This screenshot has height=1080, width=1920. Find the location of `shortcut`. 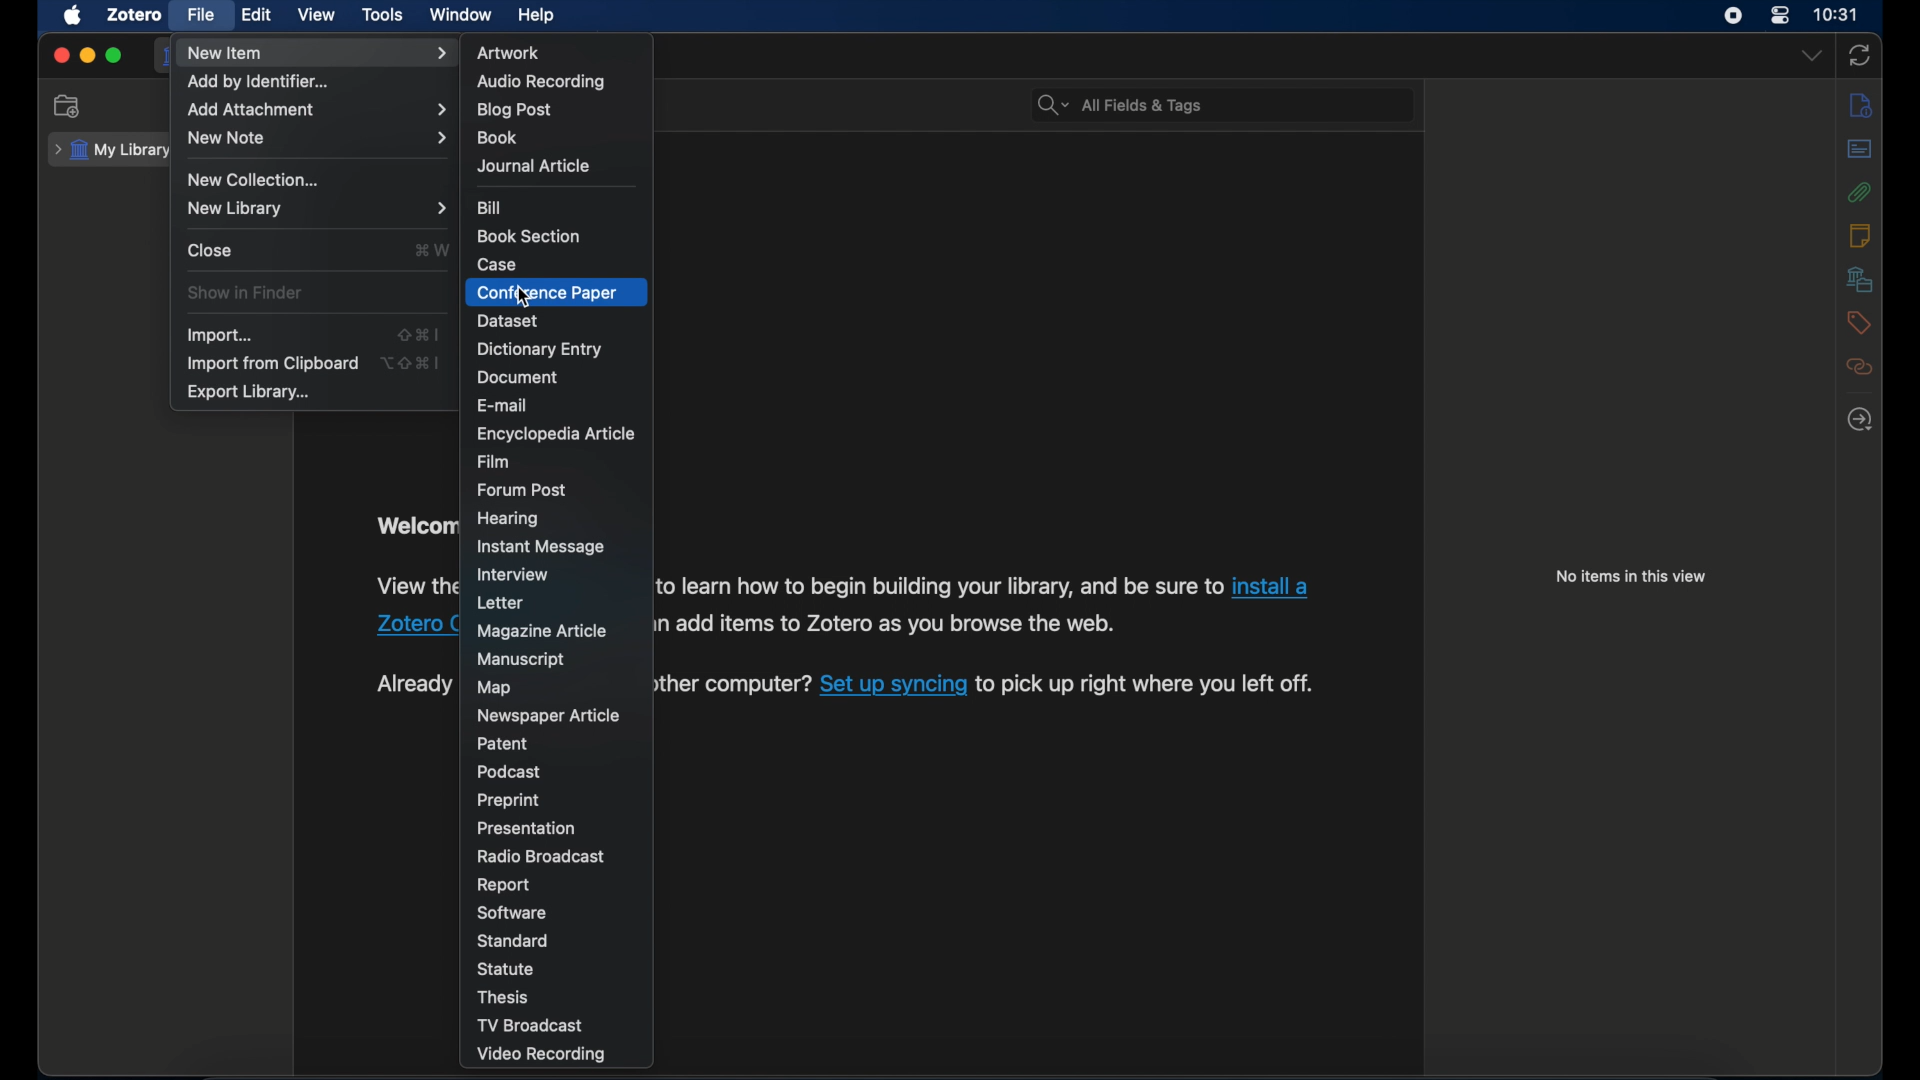

shortcut is located at coordinates (432, 249).